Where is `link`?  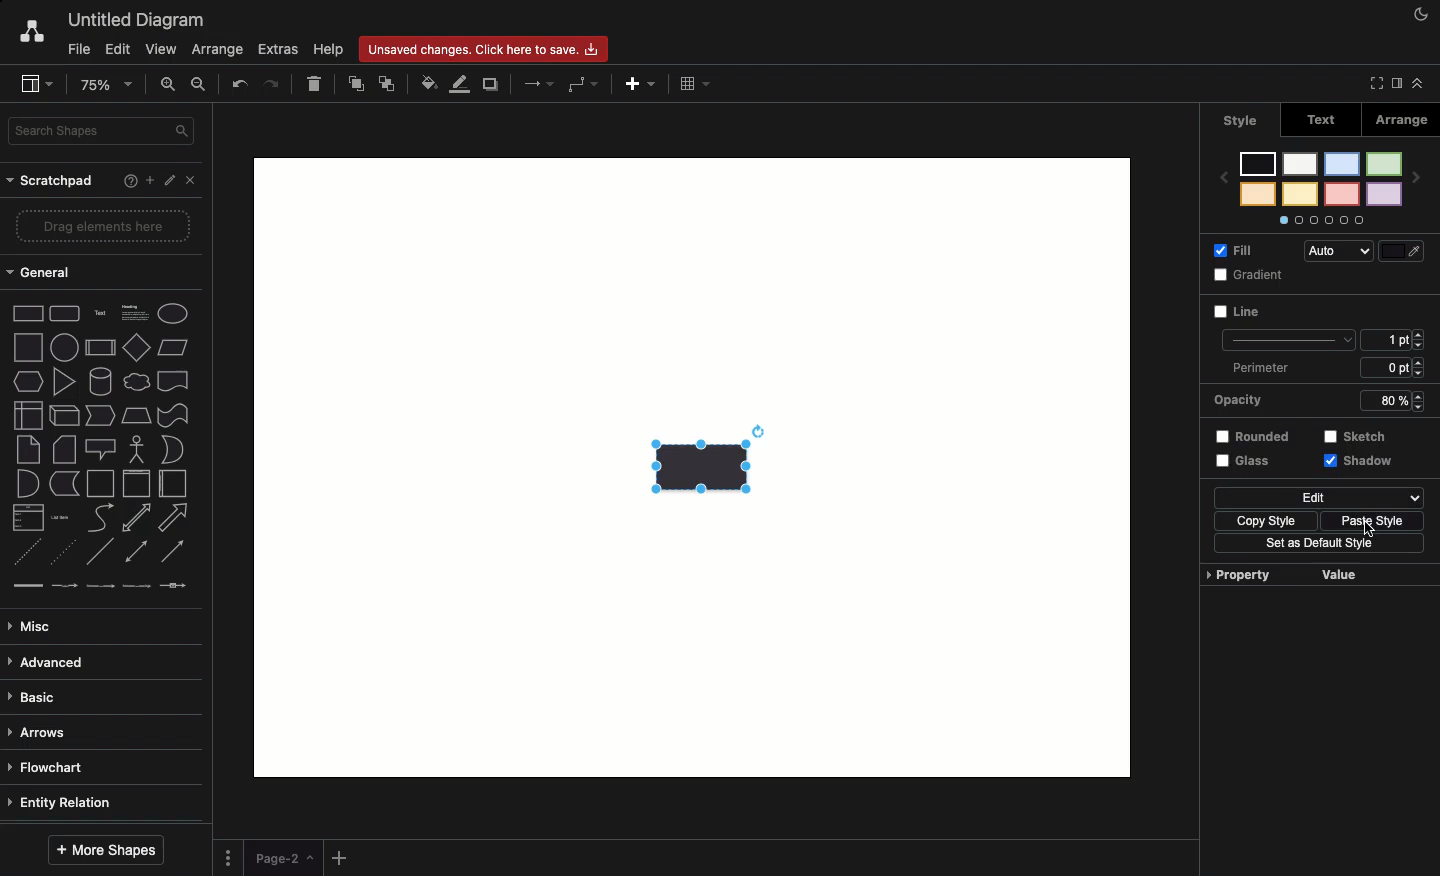
link is located at coordinates (25, 585).